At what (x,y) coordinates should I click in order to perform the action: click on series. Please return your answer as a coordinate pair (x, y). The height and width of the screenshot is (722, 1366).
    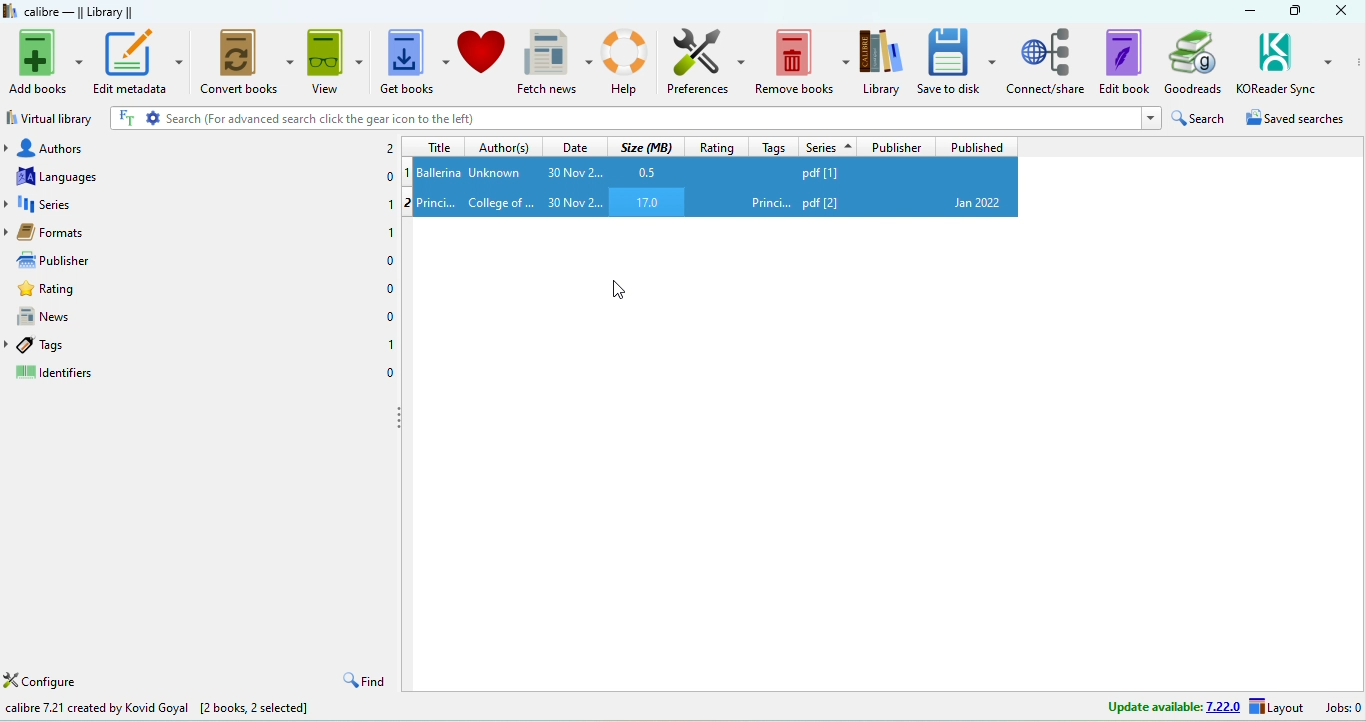
    Looking at the image, I should click on (829, 147).